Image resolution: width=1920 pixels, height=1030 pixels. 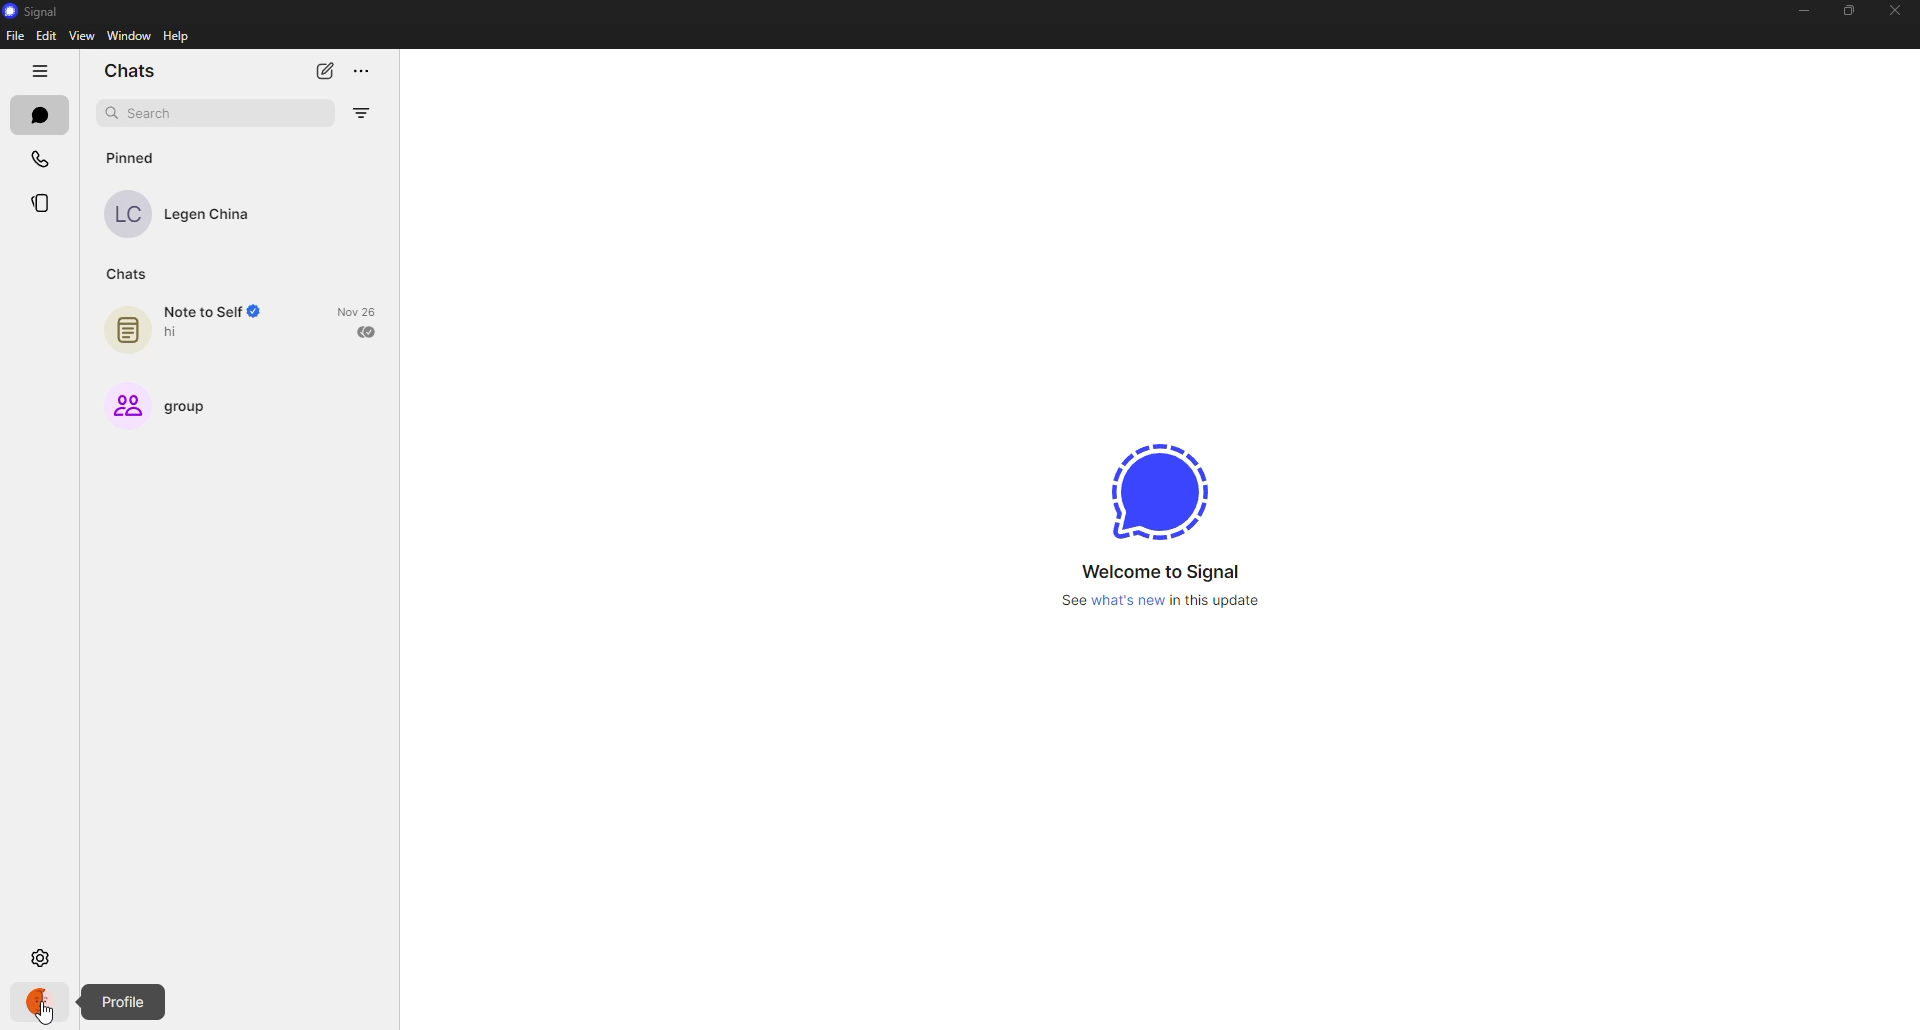 I want to click on hide tabs, so click(x=39, y=70).